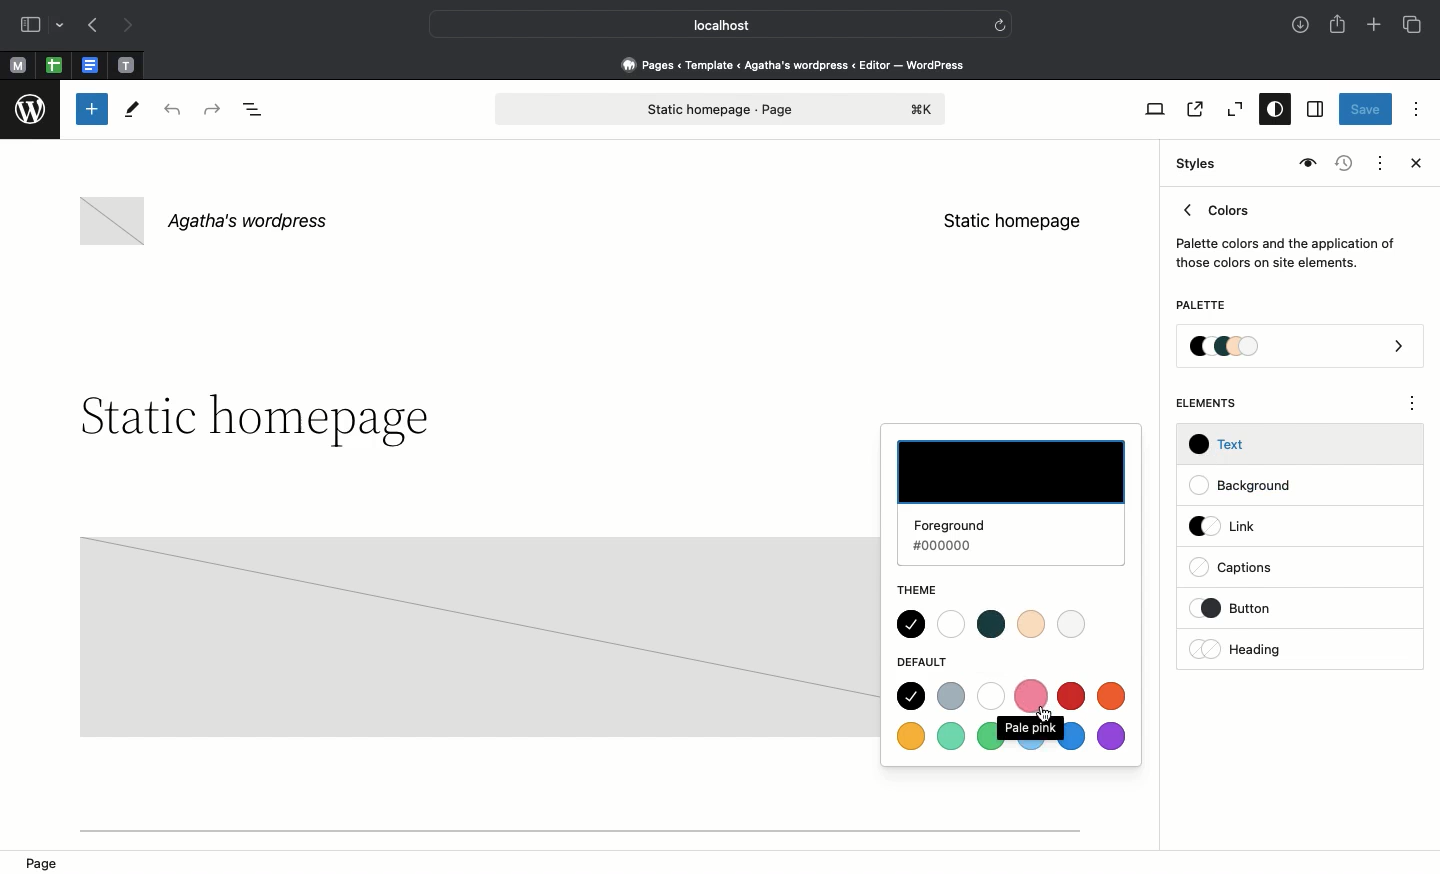 The height and width of the screenshot is (874, 1440). Describe the element at coordinates (208, 222) in the screenshot. I see `Wordpress name` at that location.